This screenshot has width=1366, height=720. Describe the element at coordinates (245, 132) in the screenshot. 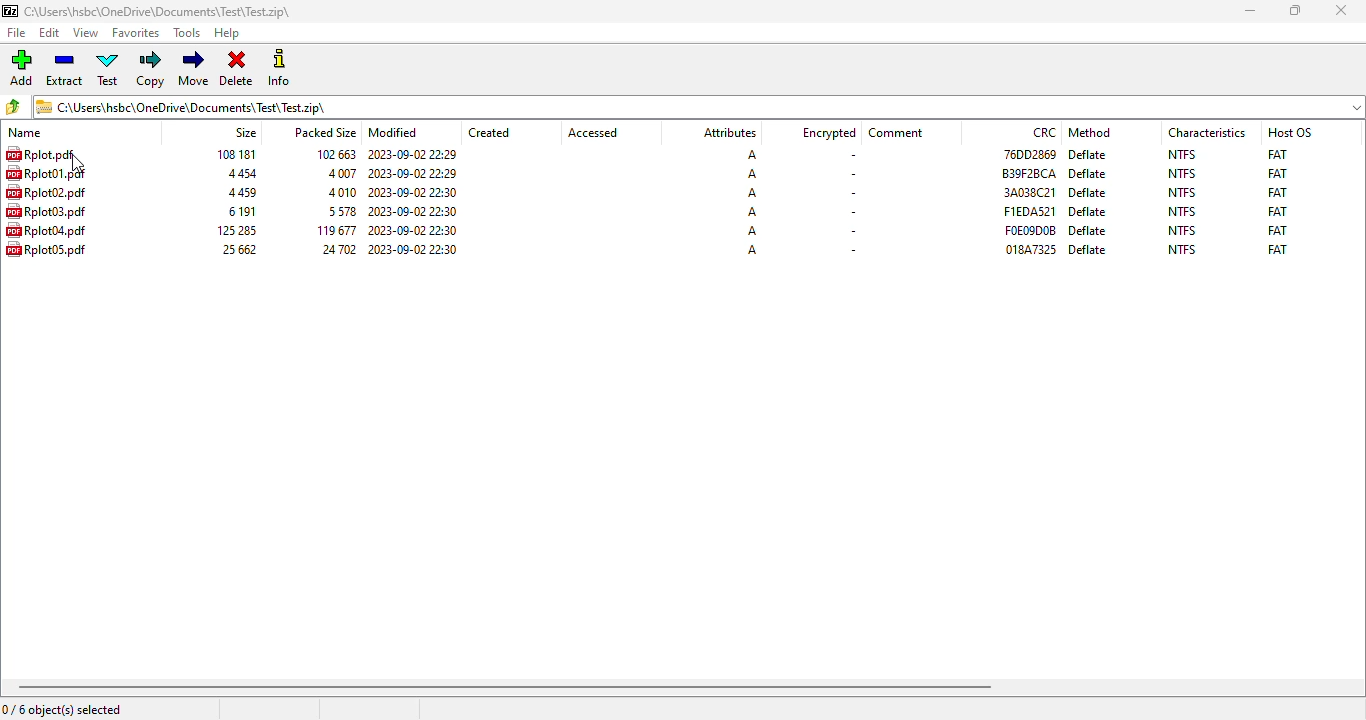

I see `size` at that location.